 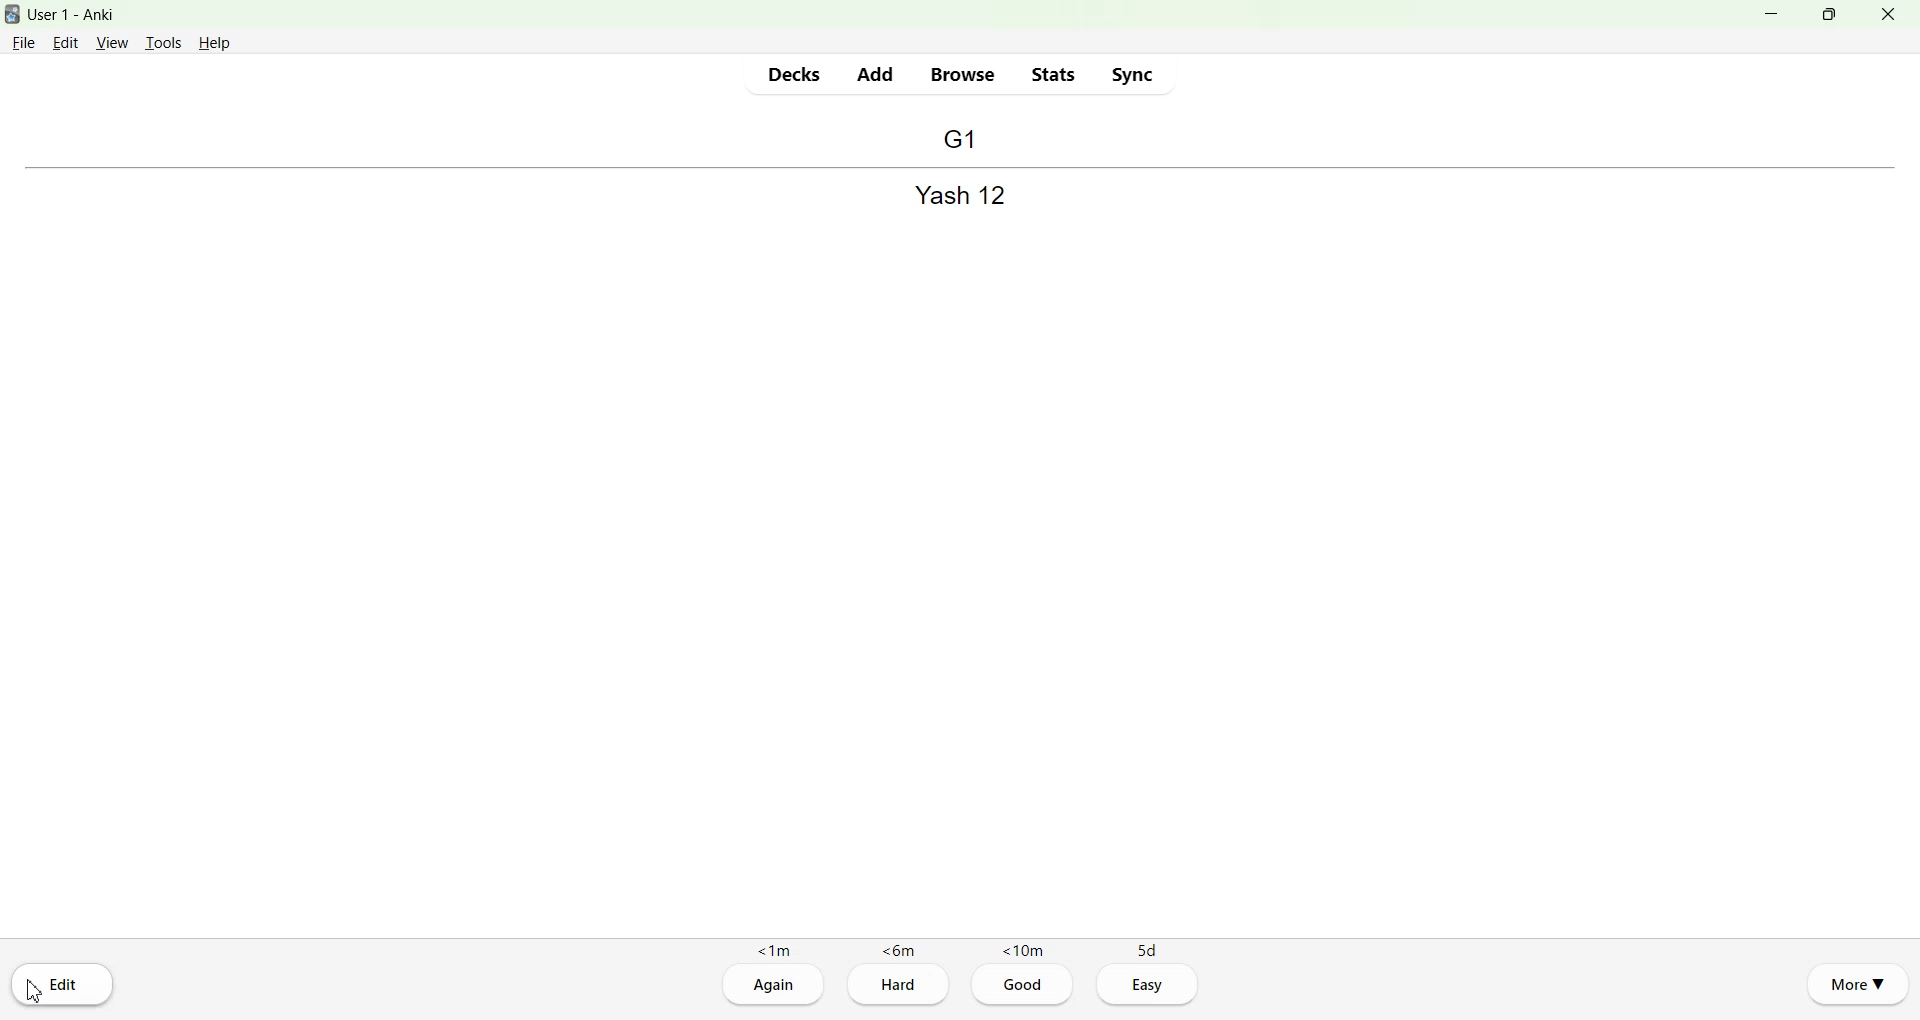 What do you see at coordinates (959, 140) in the screenshot?
I see `Back file name` at bounding box center [959, 140].